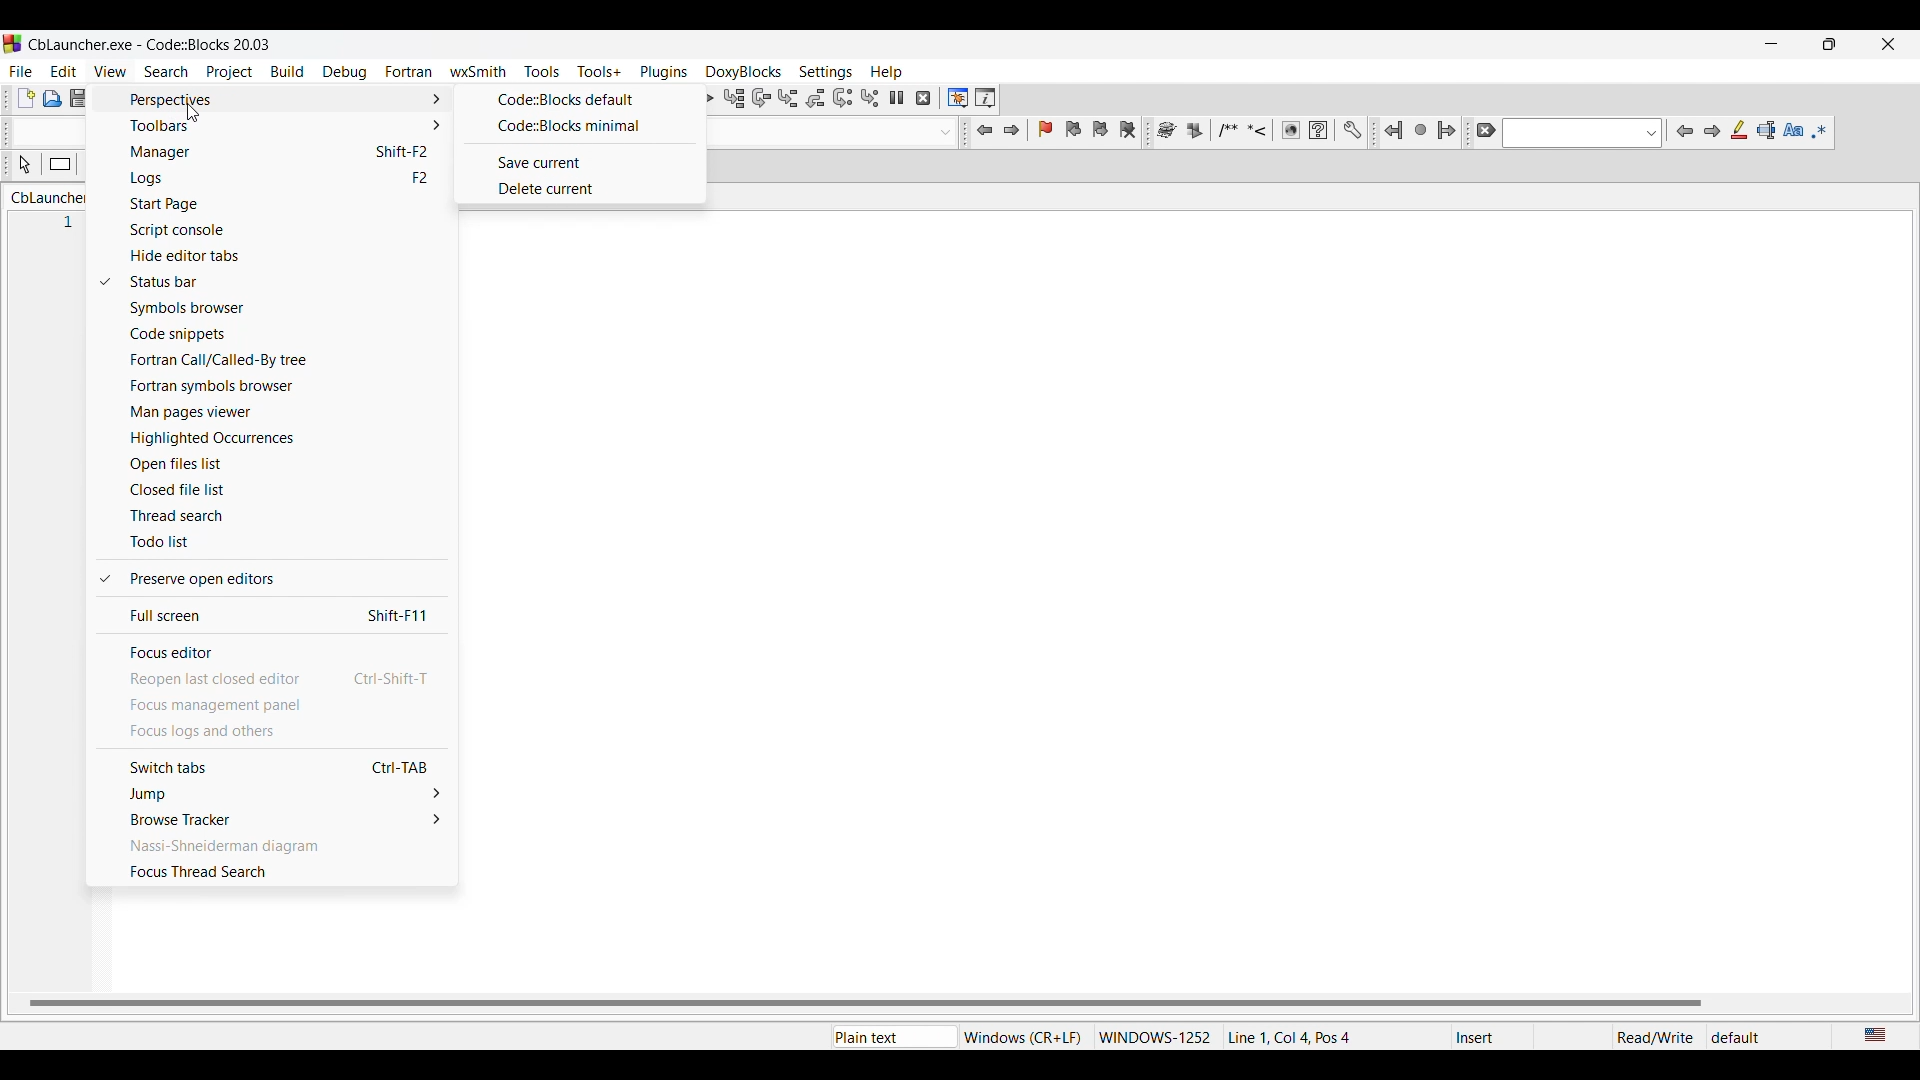 This screenshot has width=1920, height=1080. What do you see at coordinates (1766, 130) in the screenshot?
I see `Selected text` at bounding box center [1766, 130].